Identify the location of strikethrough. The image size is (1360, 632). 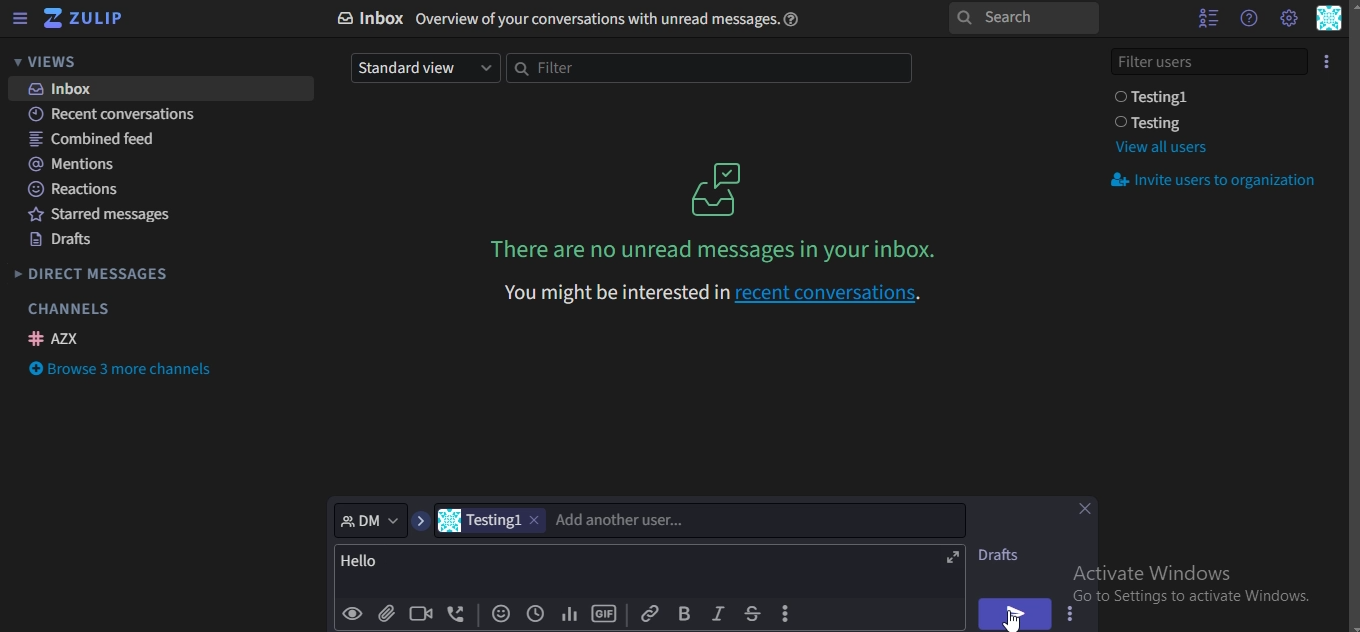
(751, 613).